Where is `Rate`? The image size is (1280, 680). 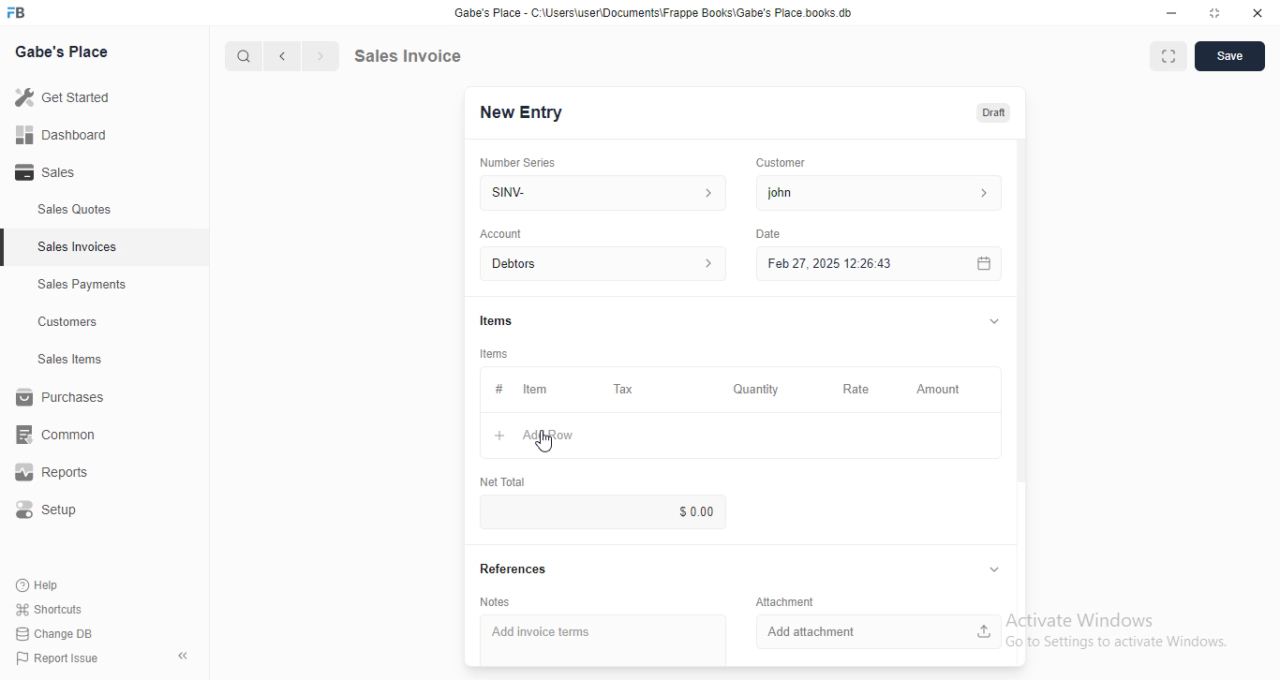 Rate is located at coordinates (861, 388).